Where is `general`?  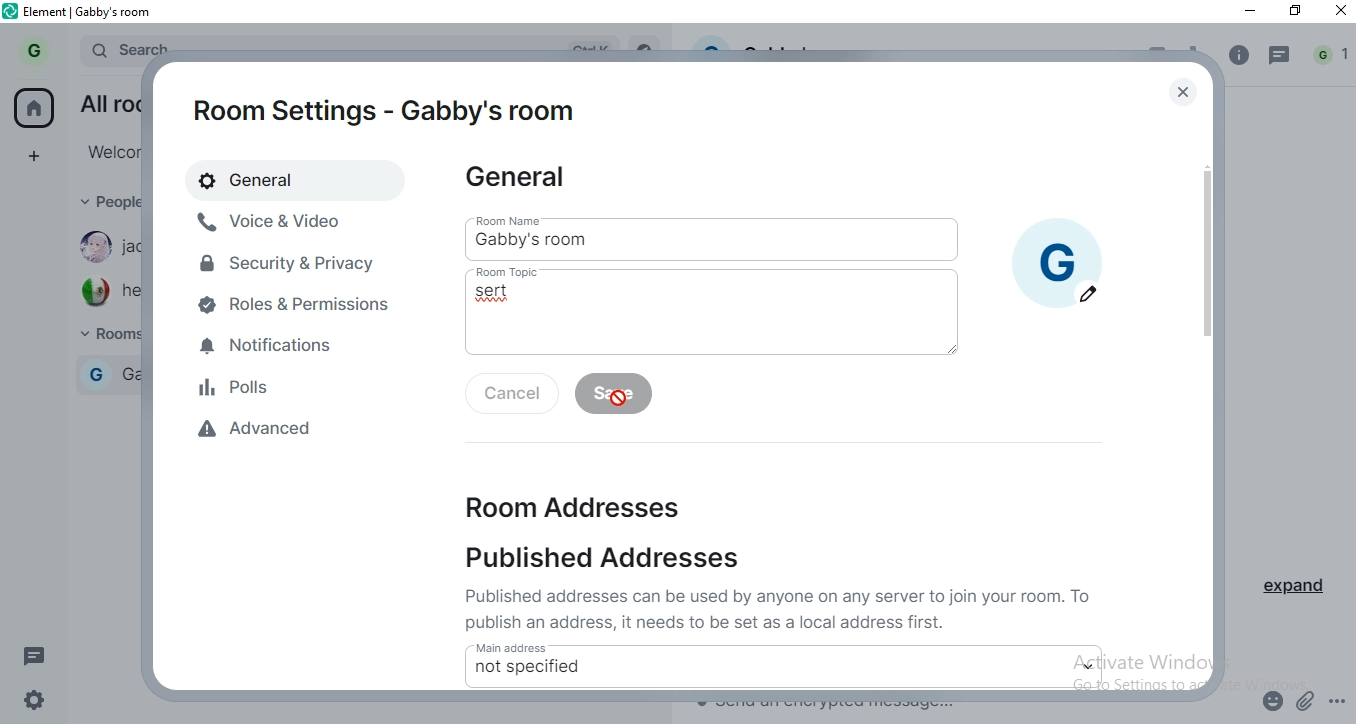
general is located at coordinates (277, 179).